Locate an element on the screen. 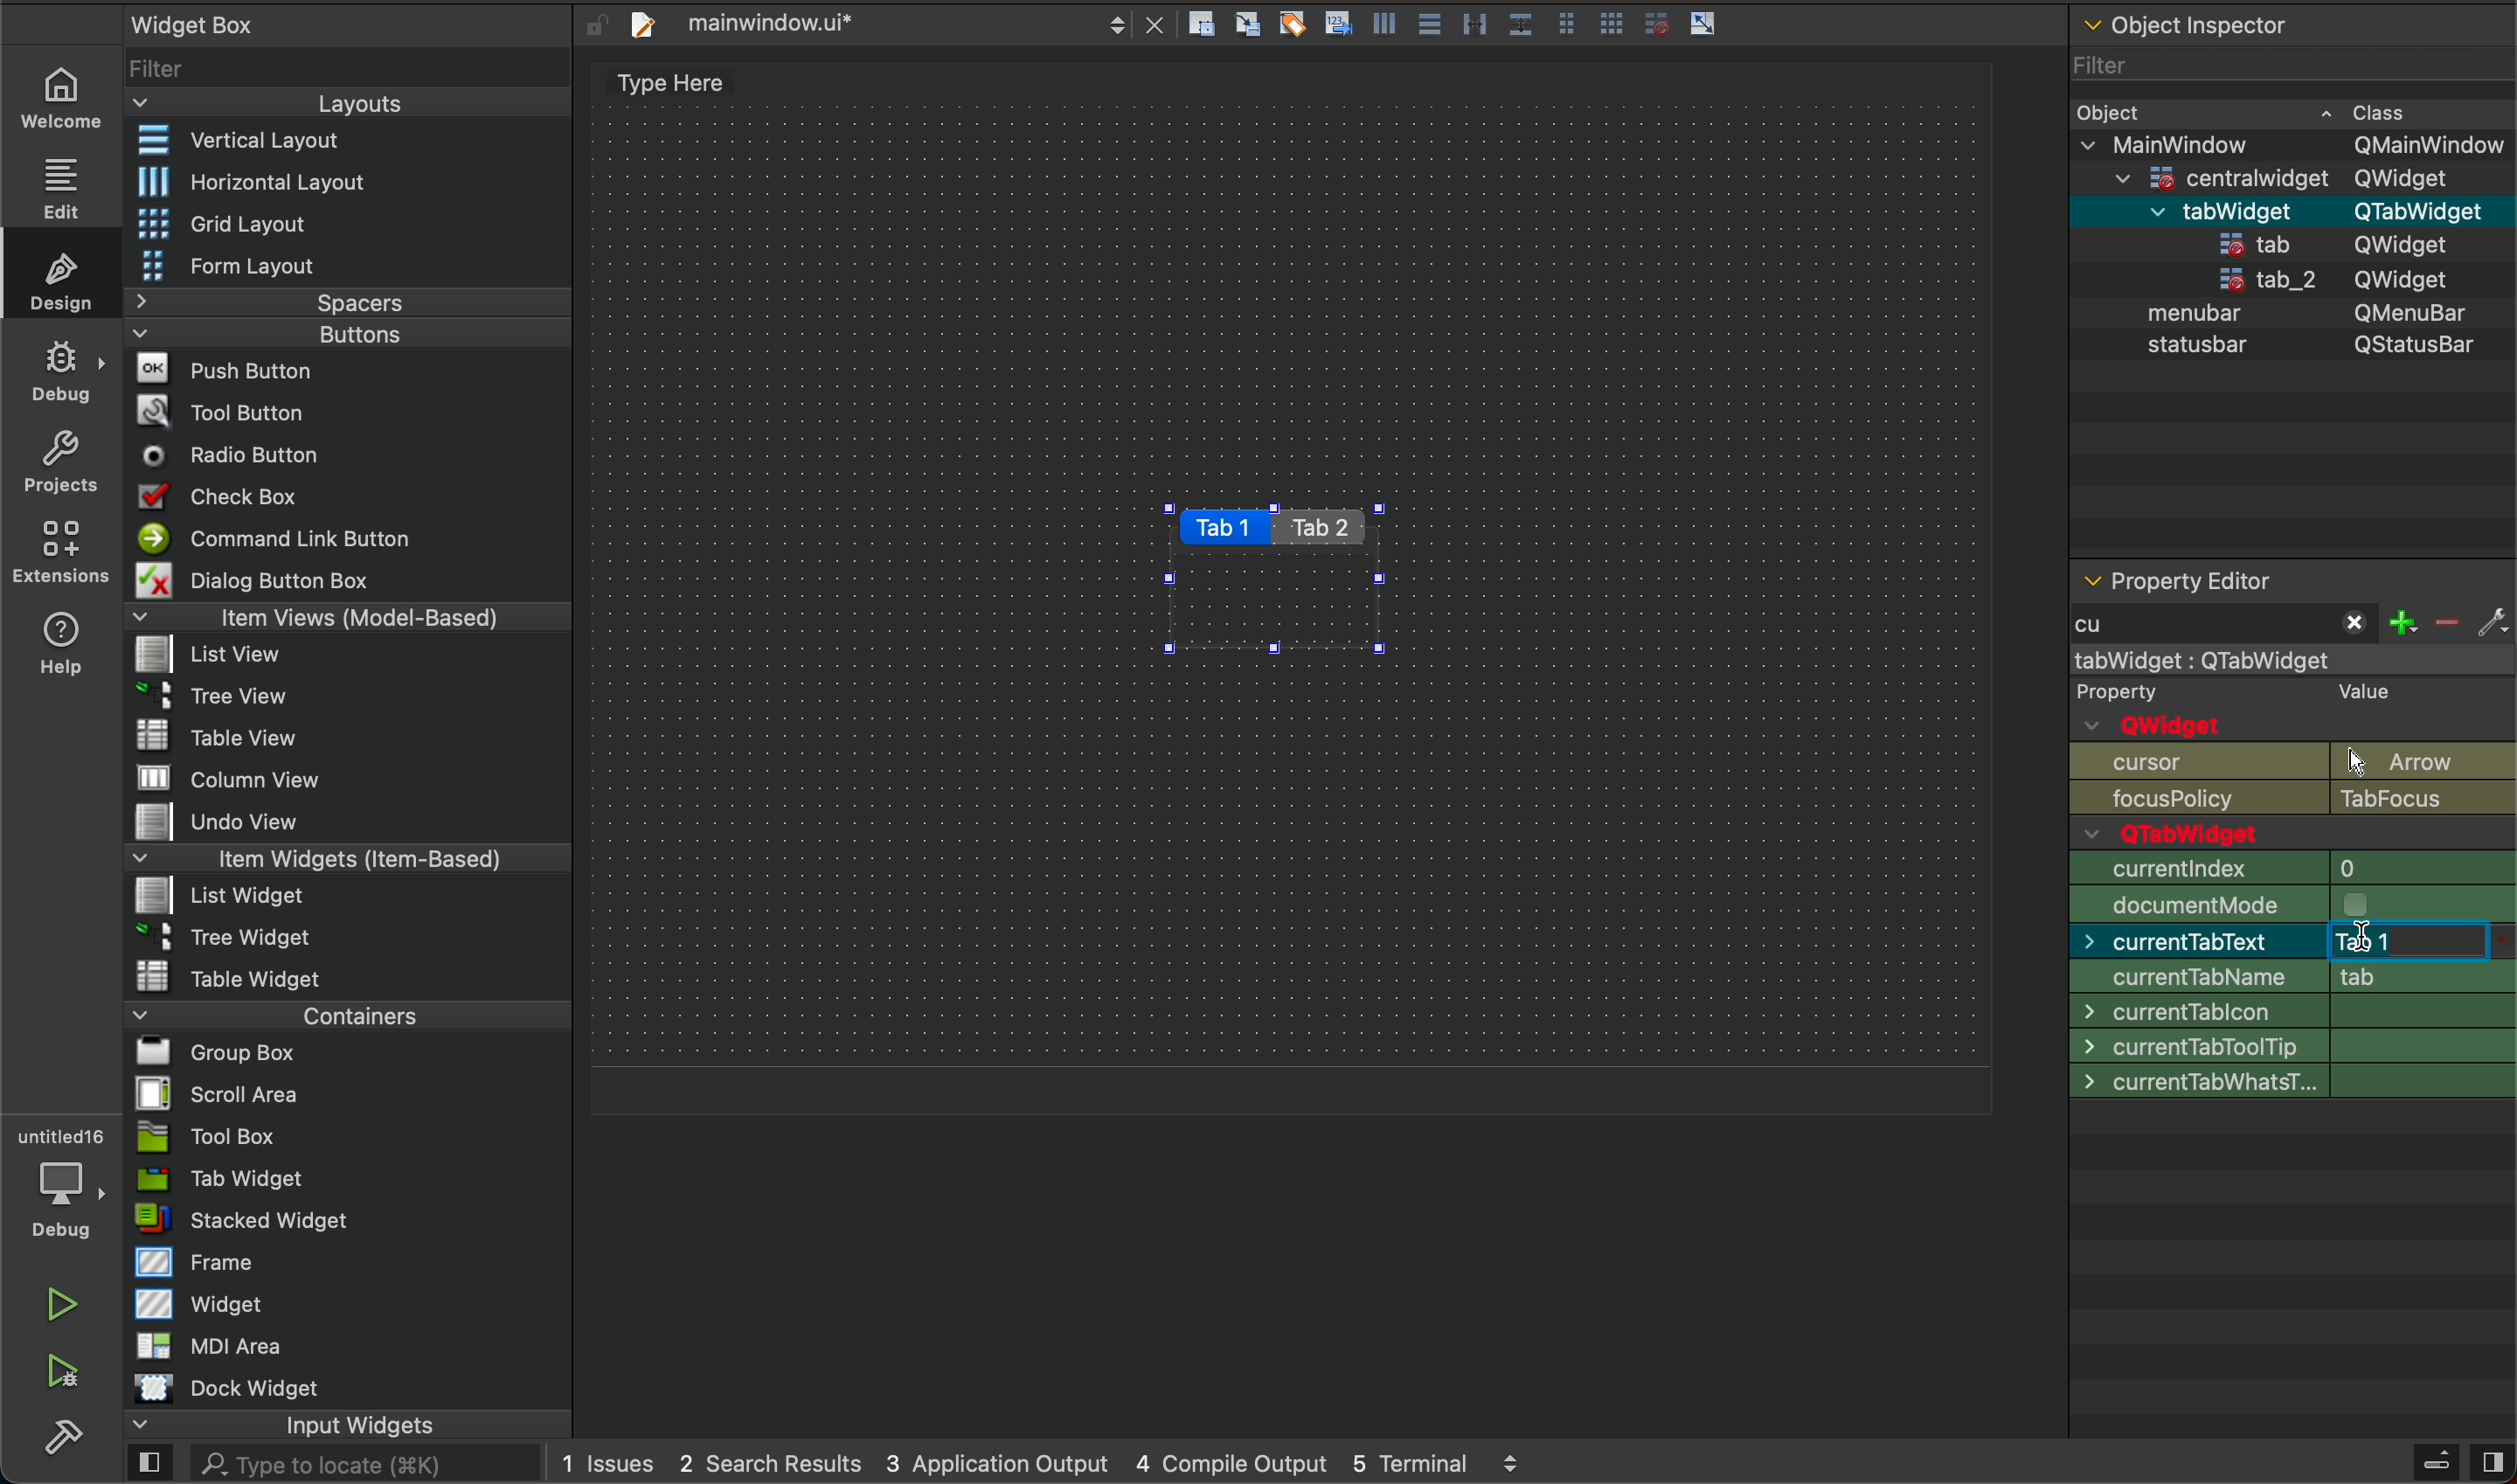 This screenshot has width=2517, height=1484. design is located at coordinates (60, 275).